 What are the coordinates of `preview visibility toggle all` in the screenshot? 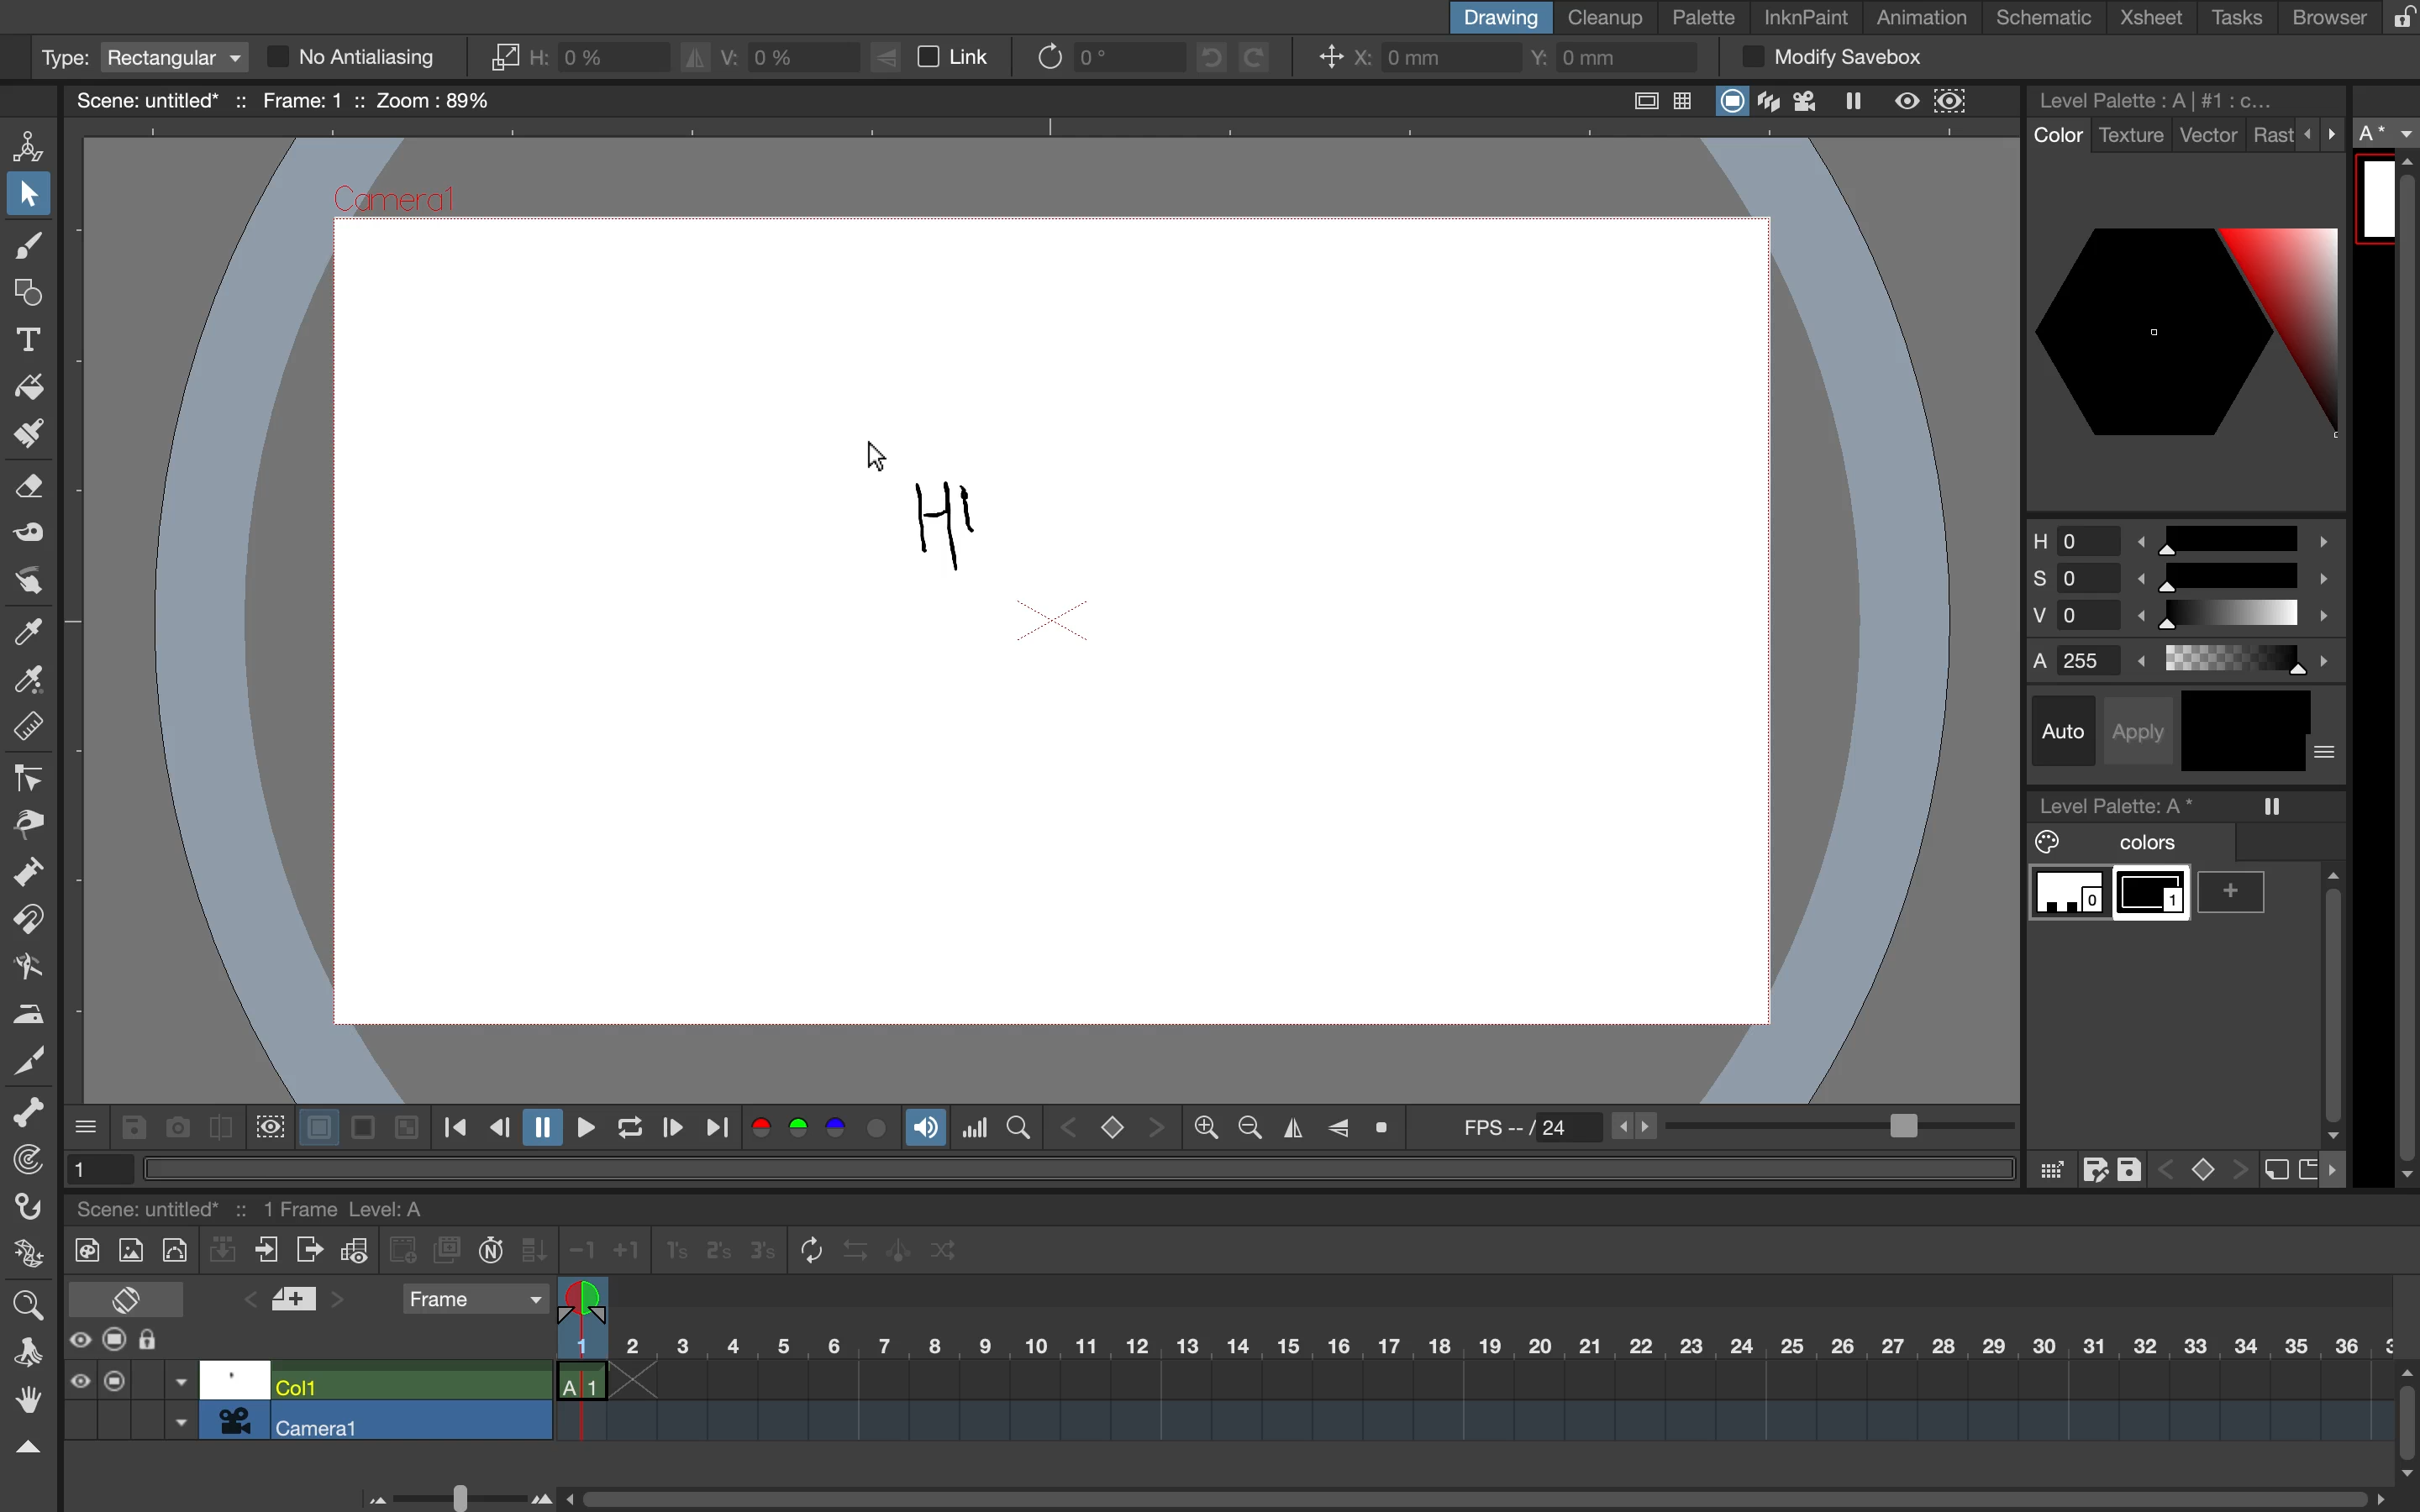 It's located at (78, 1381).